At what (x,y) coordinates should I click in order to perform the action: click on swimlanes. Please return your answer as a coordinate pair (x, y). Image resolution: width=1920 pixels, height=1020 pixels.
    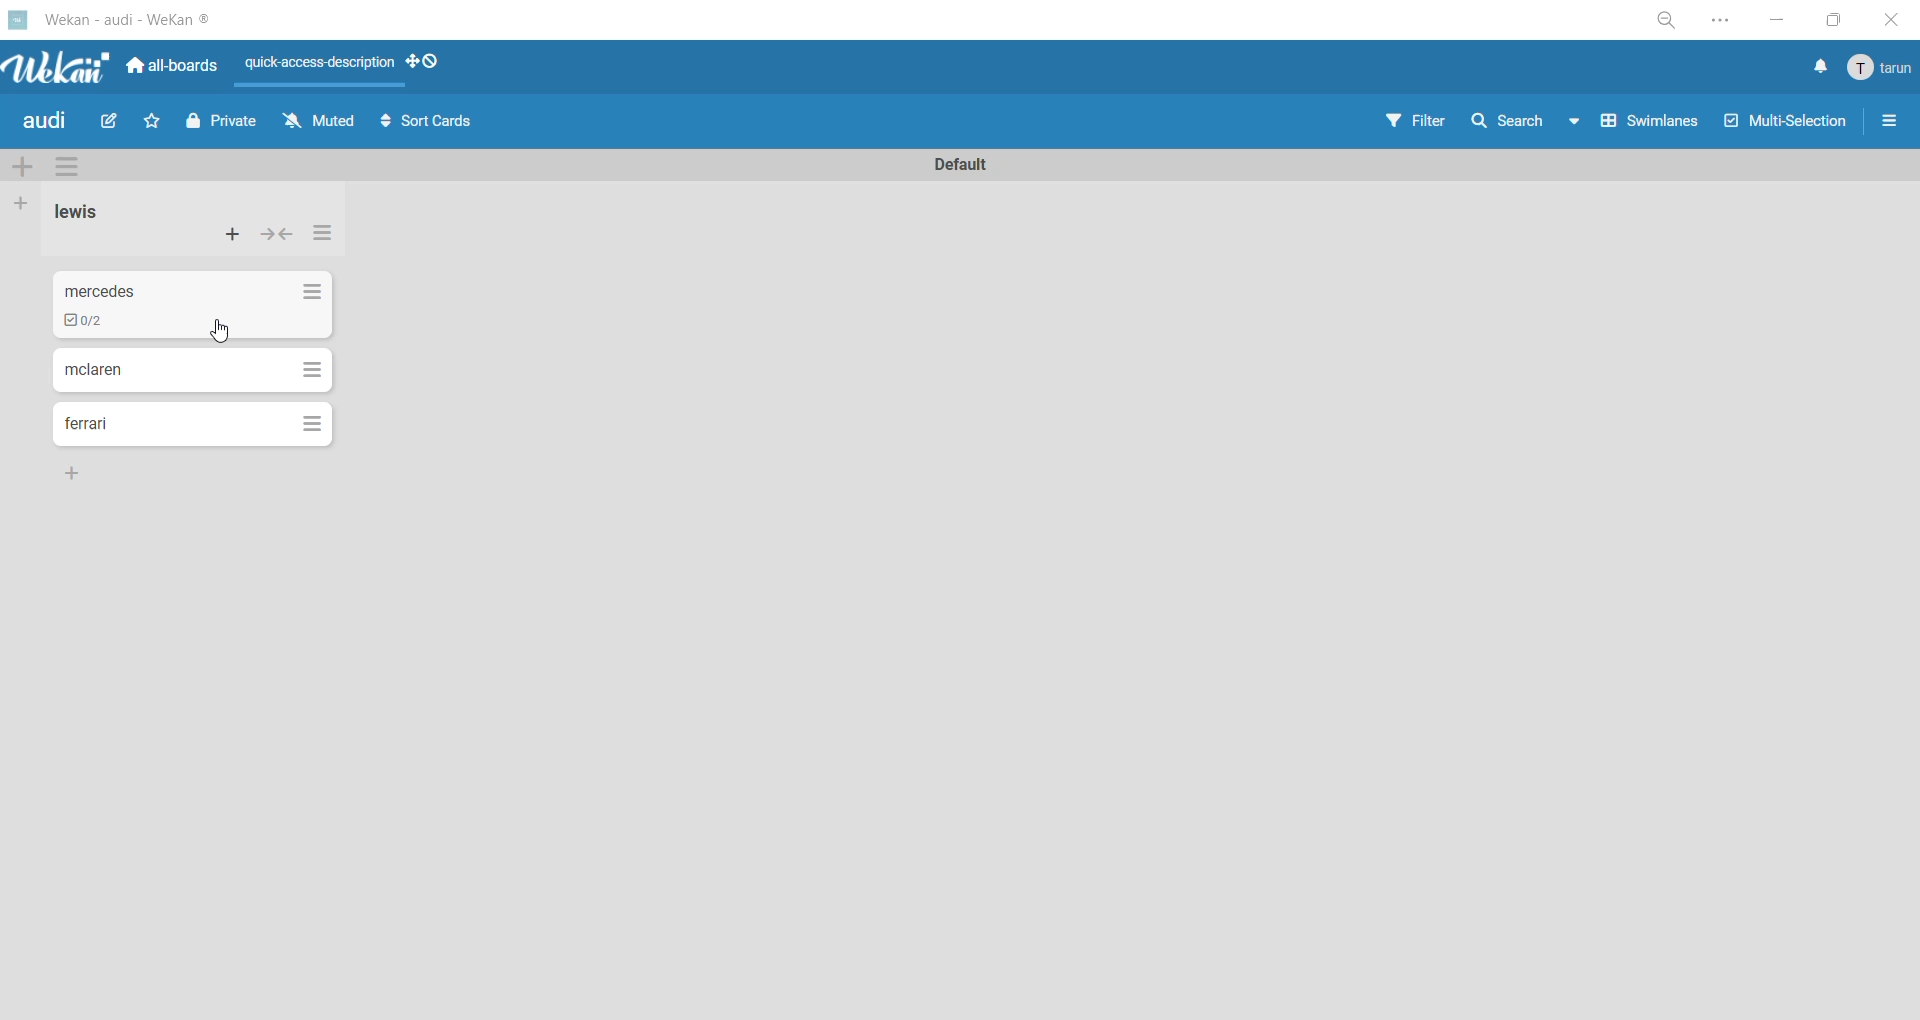
    Looking at the image, I should click on (1651, 120).